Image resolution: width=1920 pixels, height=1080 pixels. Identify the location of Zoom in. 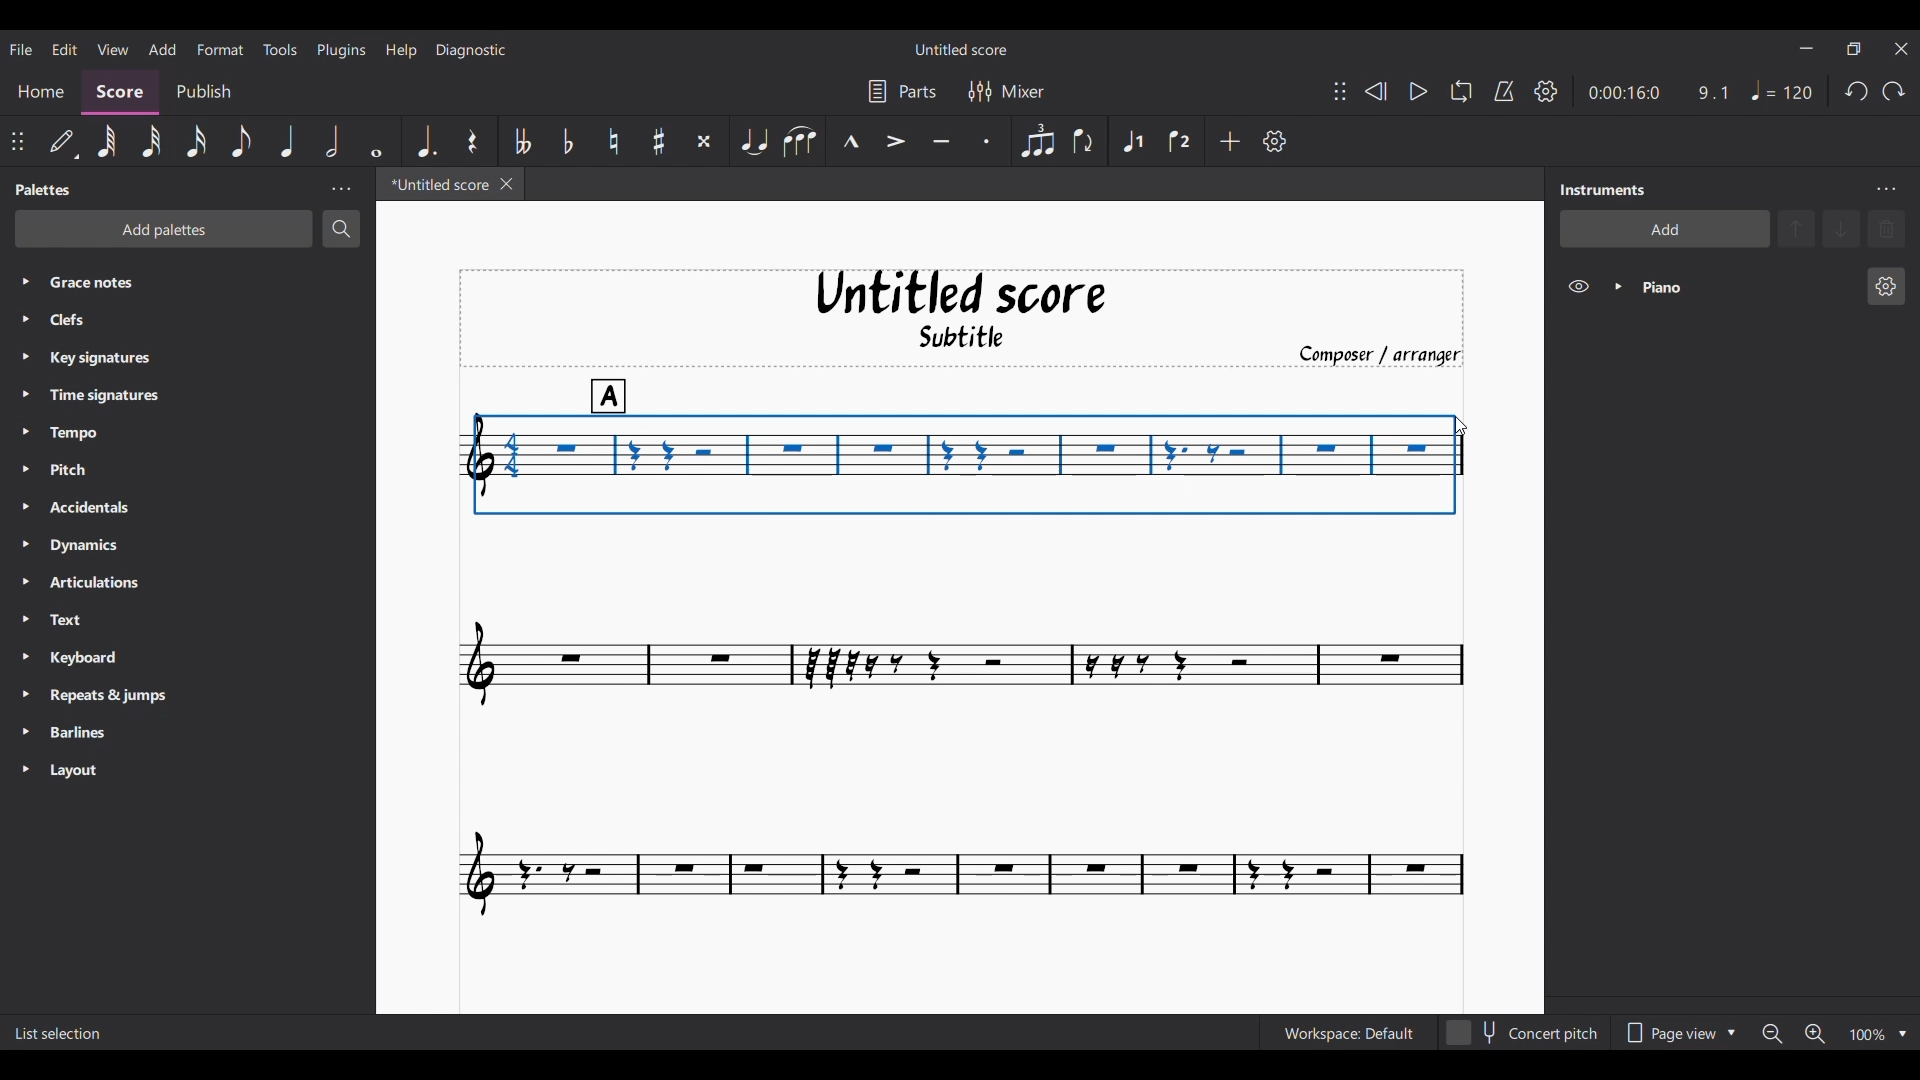
(1814, 1034).